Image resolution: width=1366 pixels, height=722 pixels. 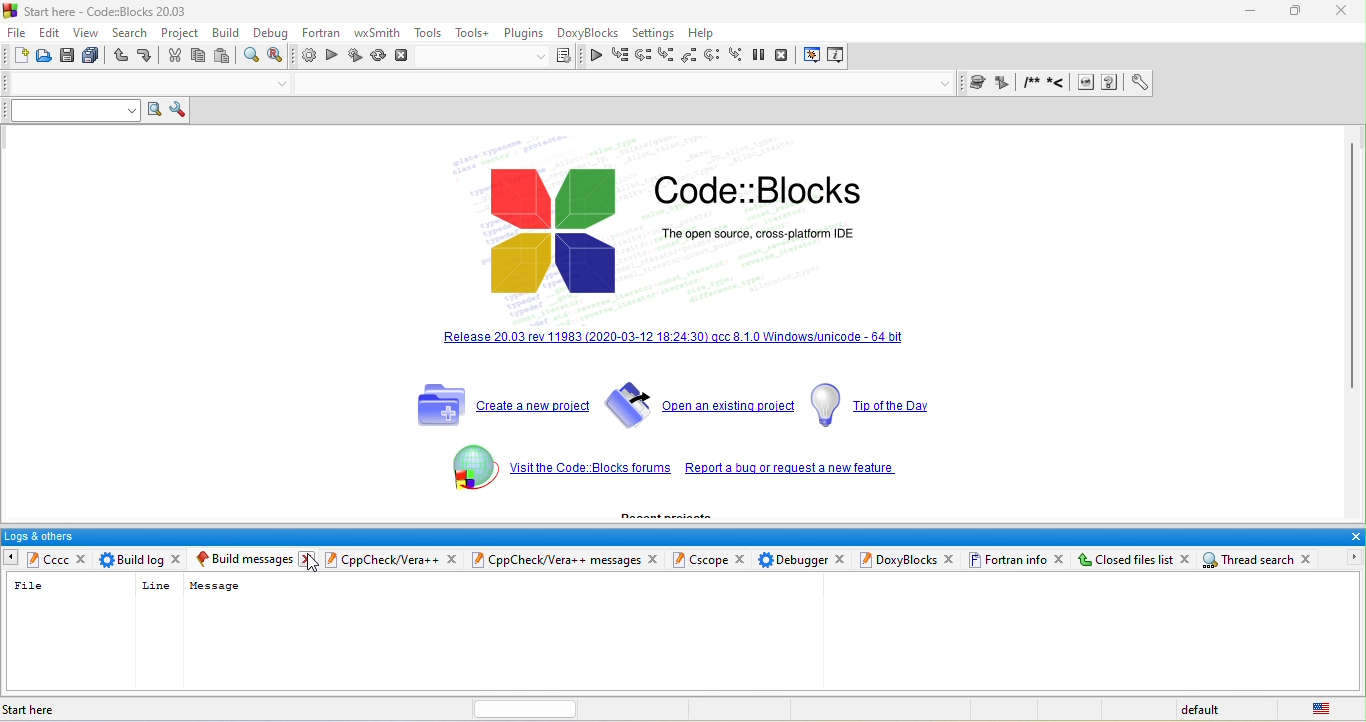 I want to click on line, so click(x=155, y=585).